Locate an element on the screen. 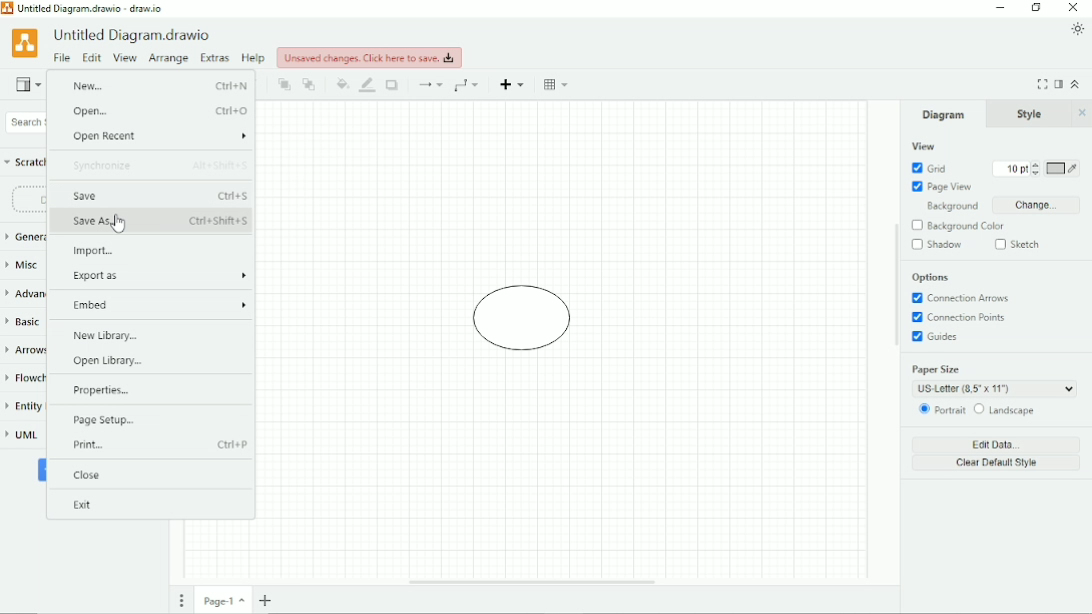 The height and width of the screenshot is (614, 1092). Untitled Diagram.drawio is located at coordinates (133, 35).